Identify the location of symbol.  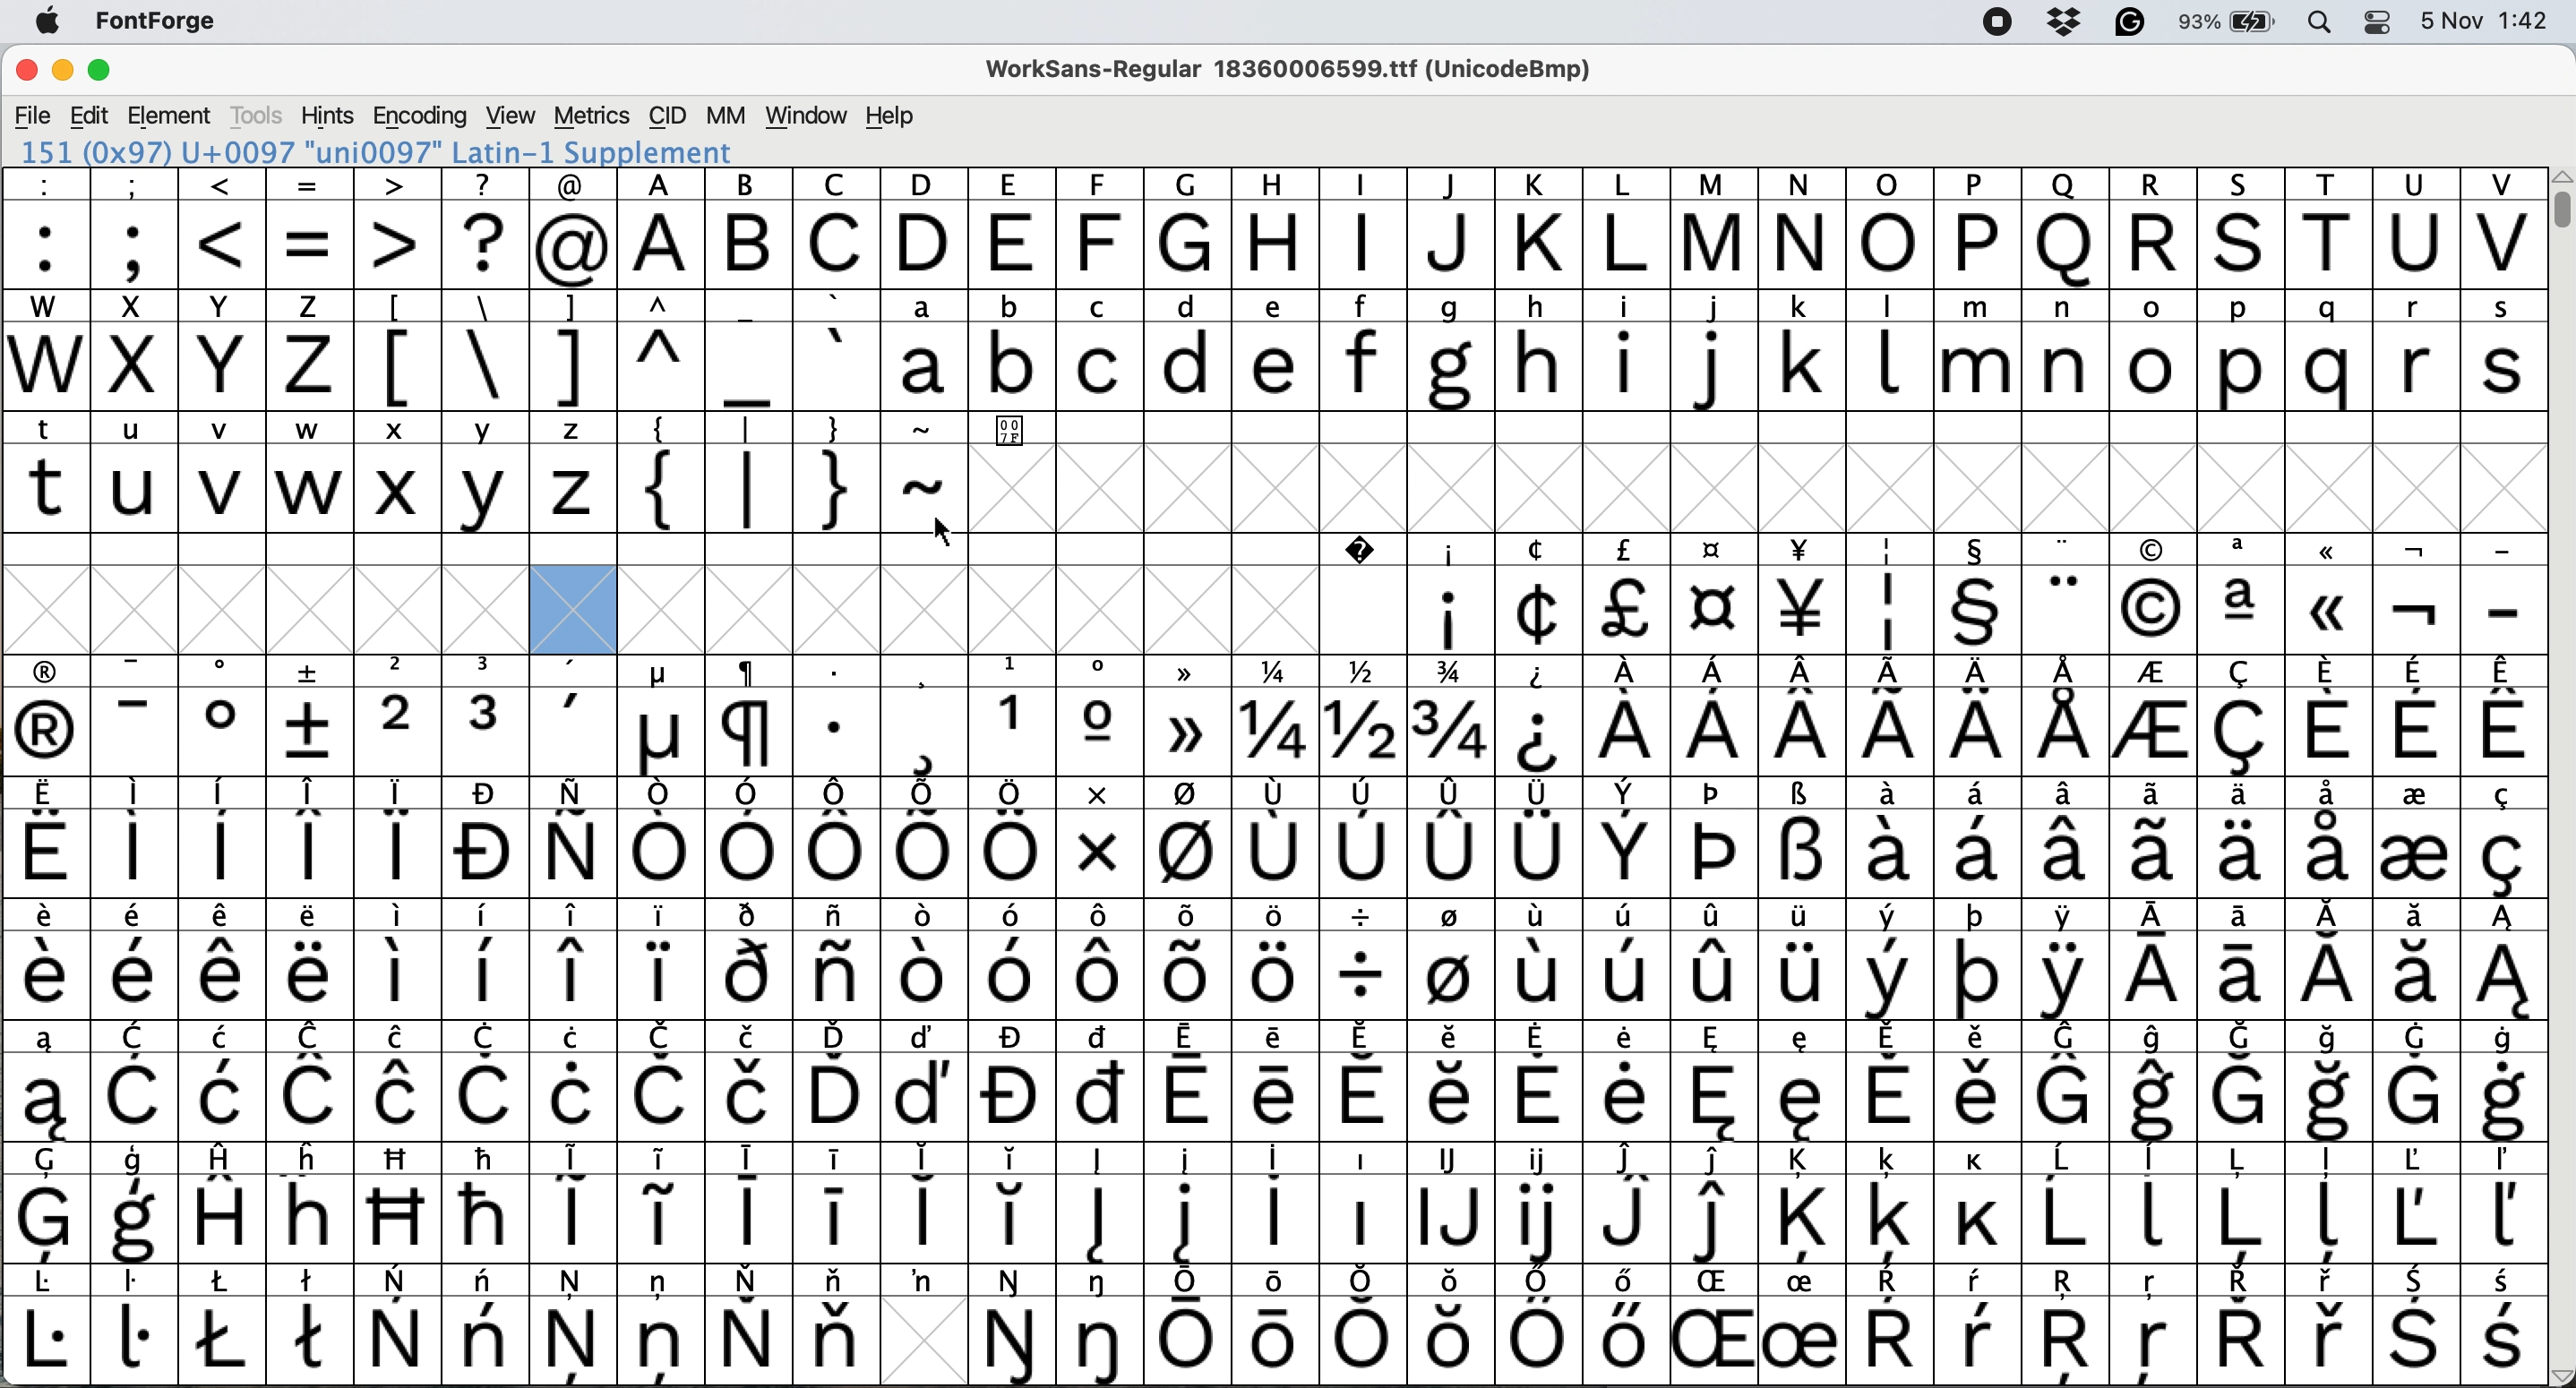
(313, 715).